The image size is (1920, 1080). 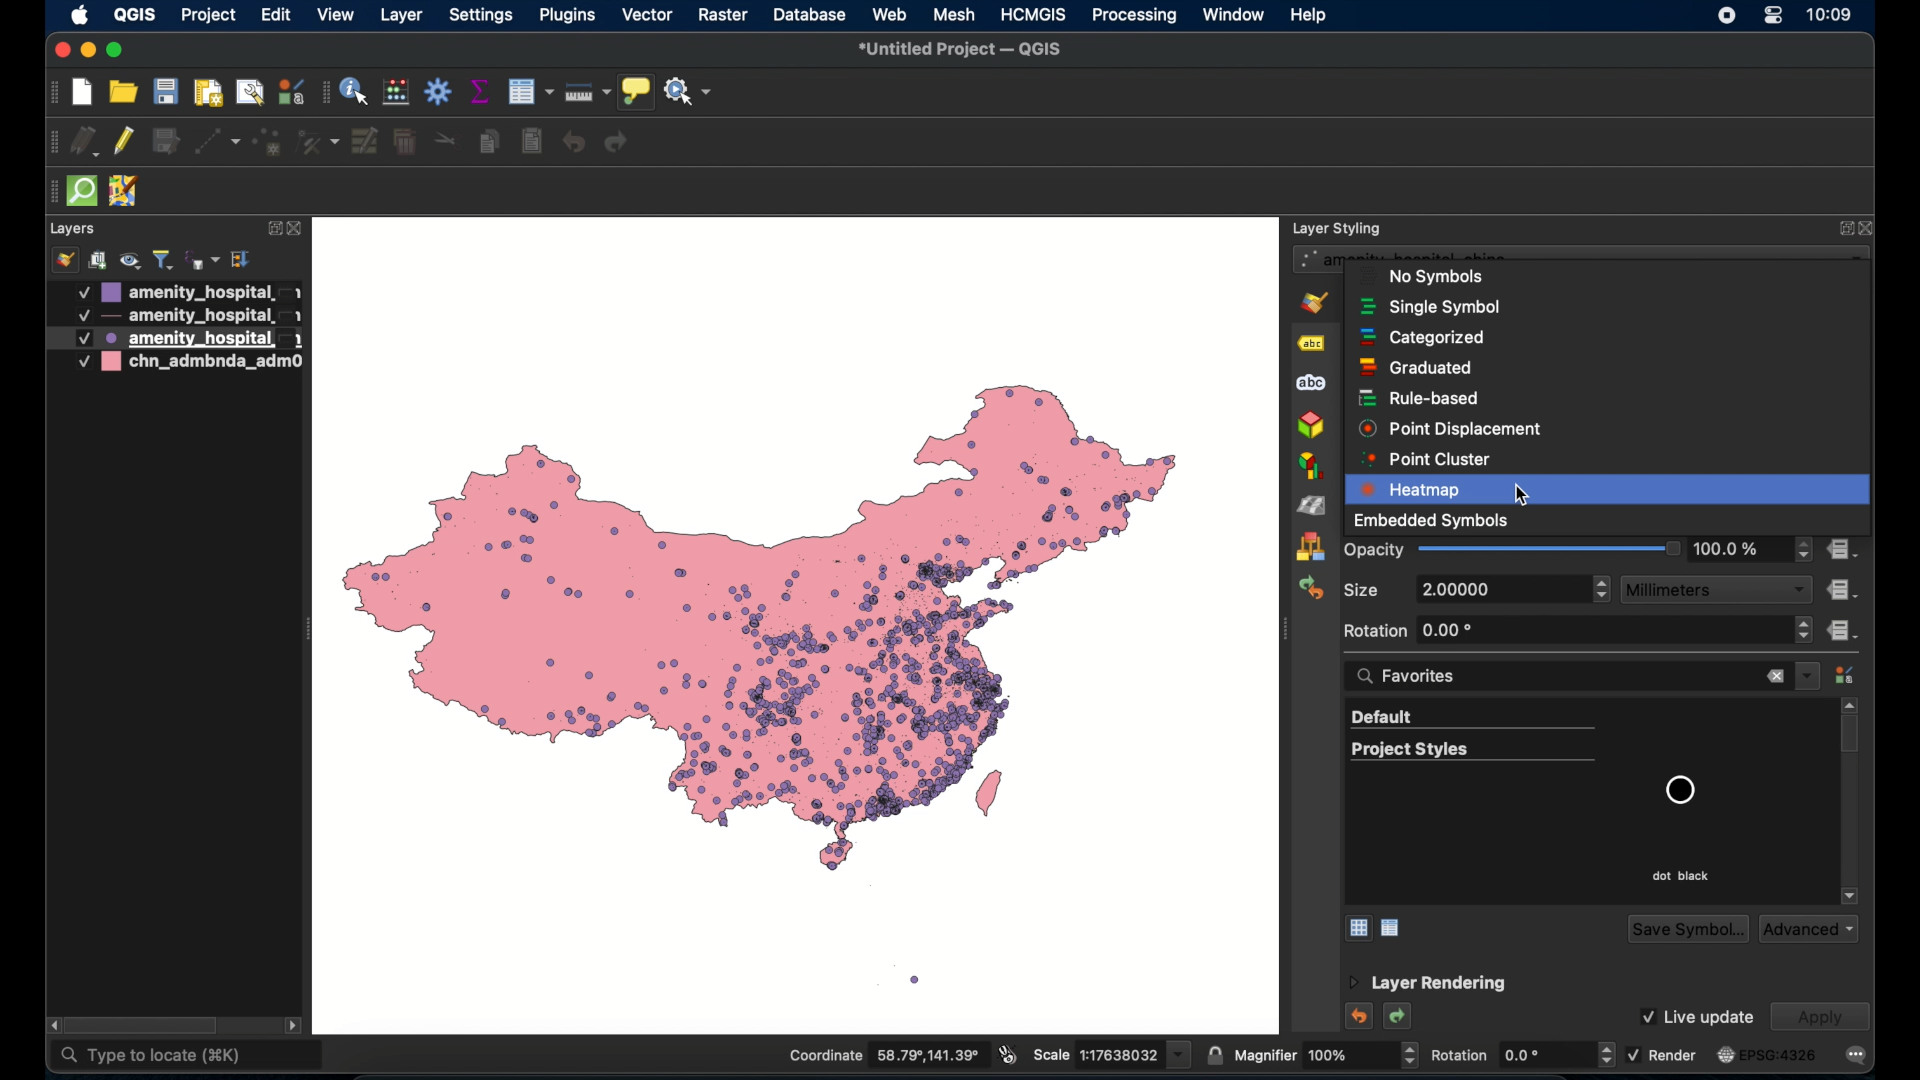 I want to click on project styles, so click(x=1473, y=752).